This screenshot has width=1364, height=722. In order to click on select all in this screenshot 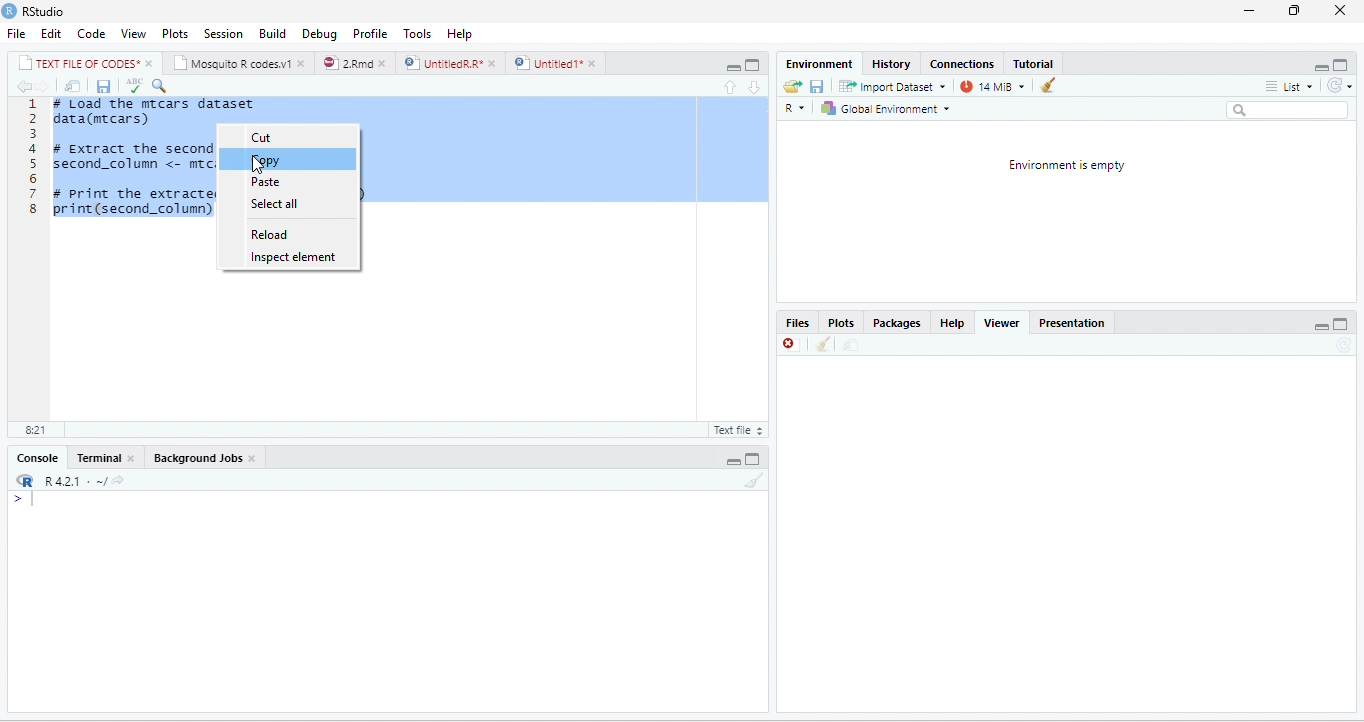, I will do `click(274, 203)`.